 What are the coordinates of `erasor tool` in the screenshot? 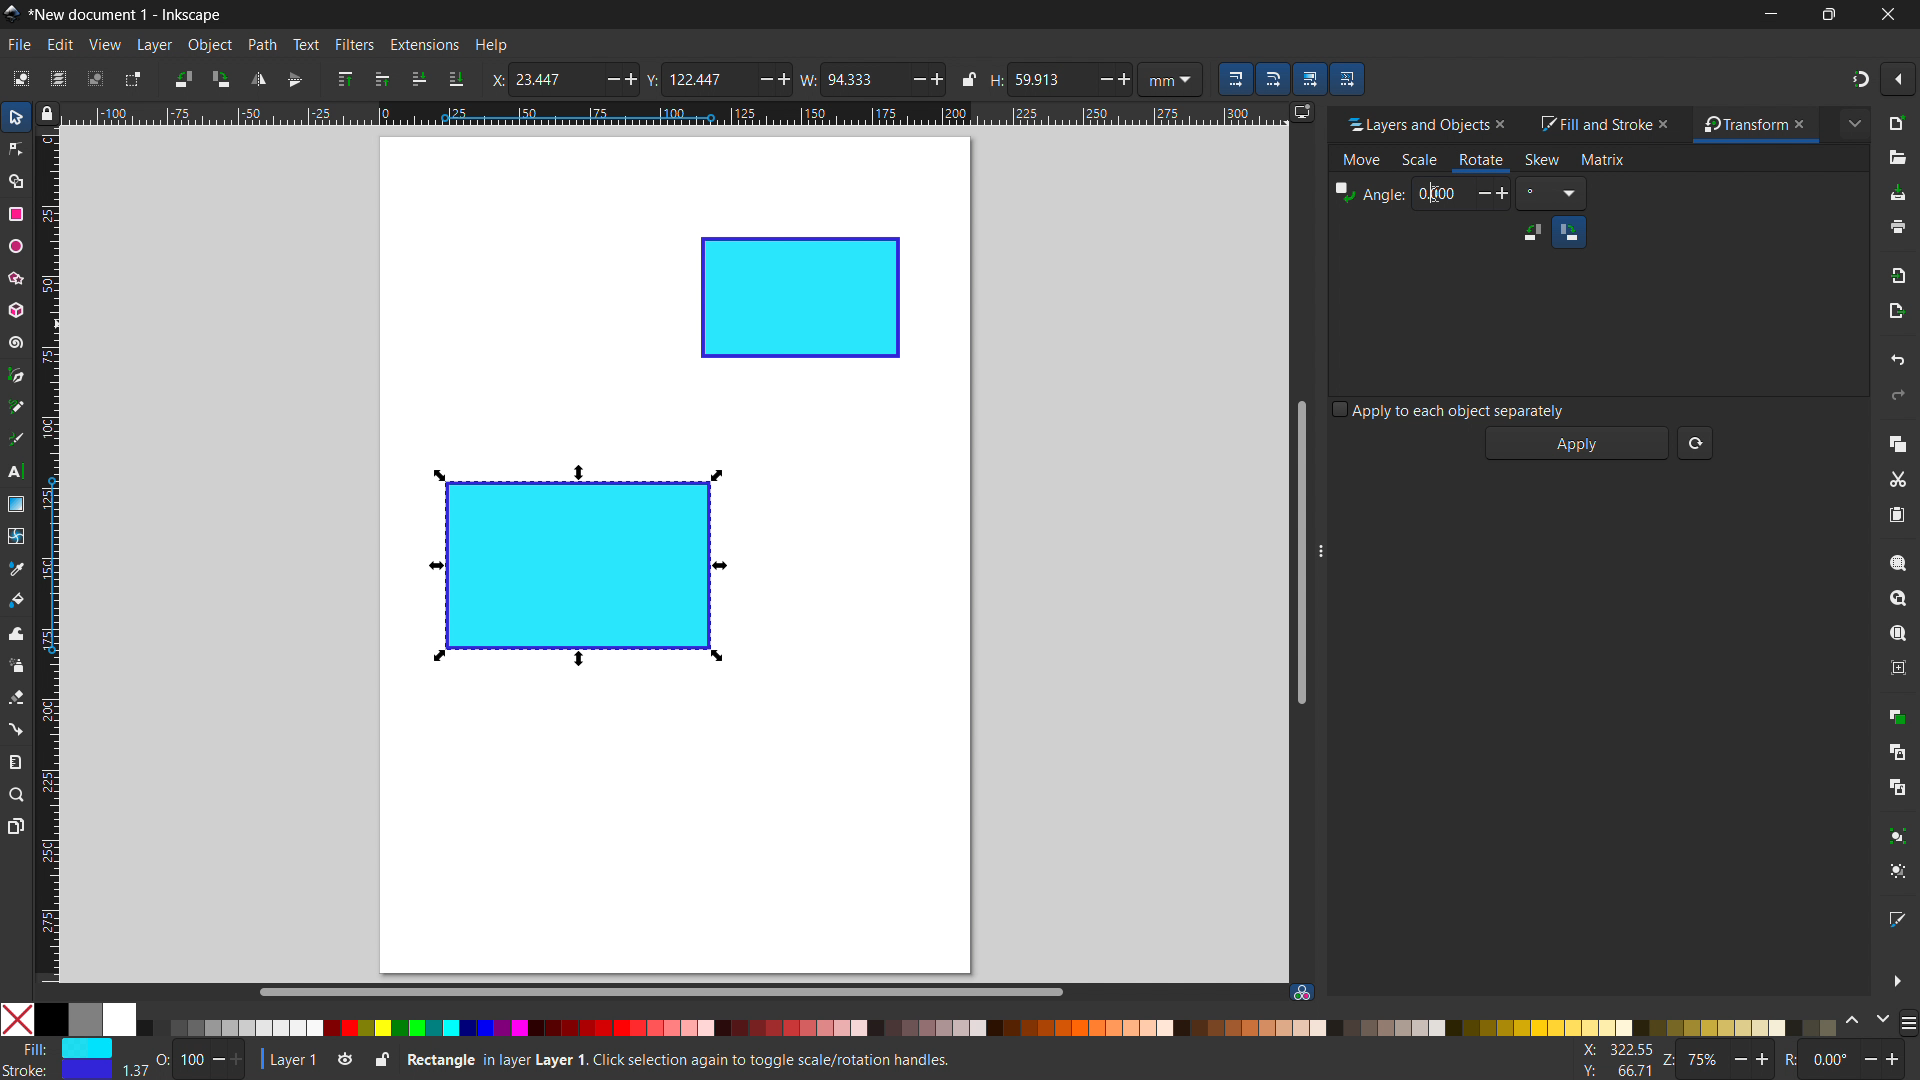 It's located at (16, 697).